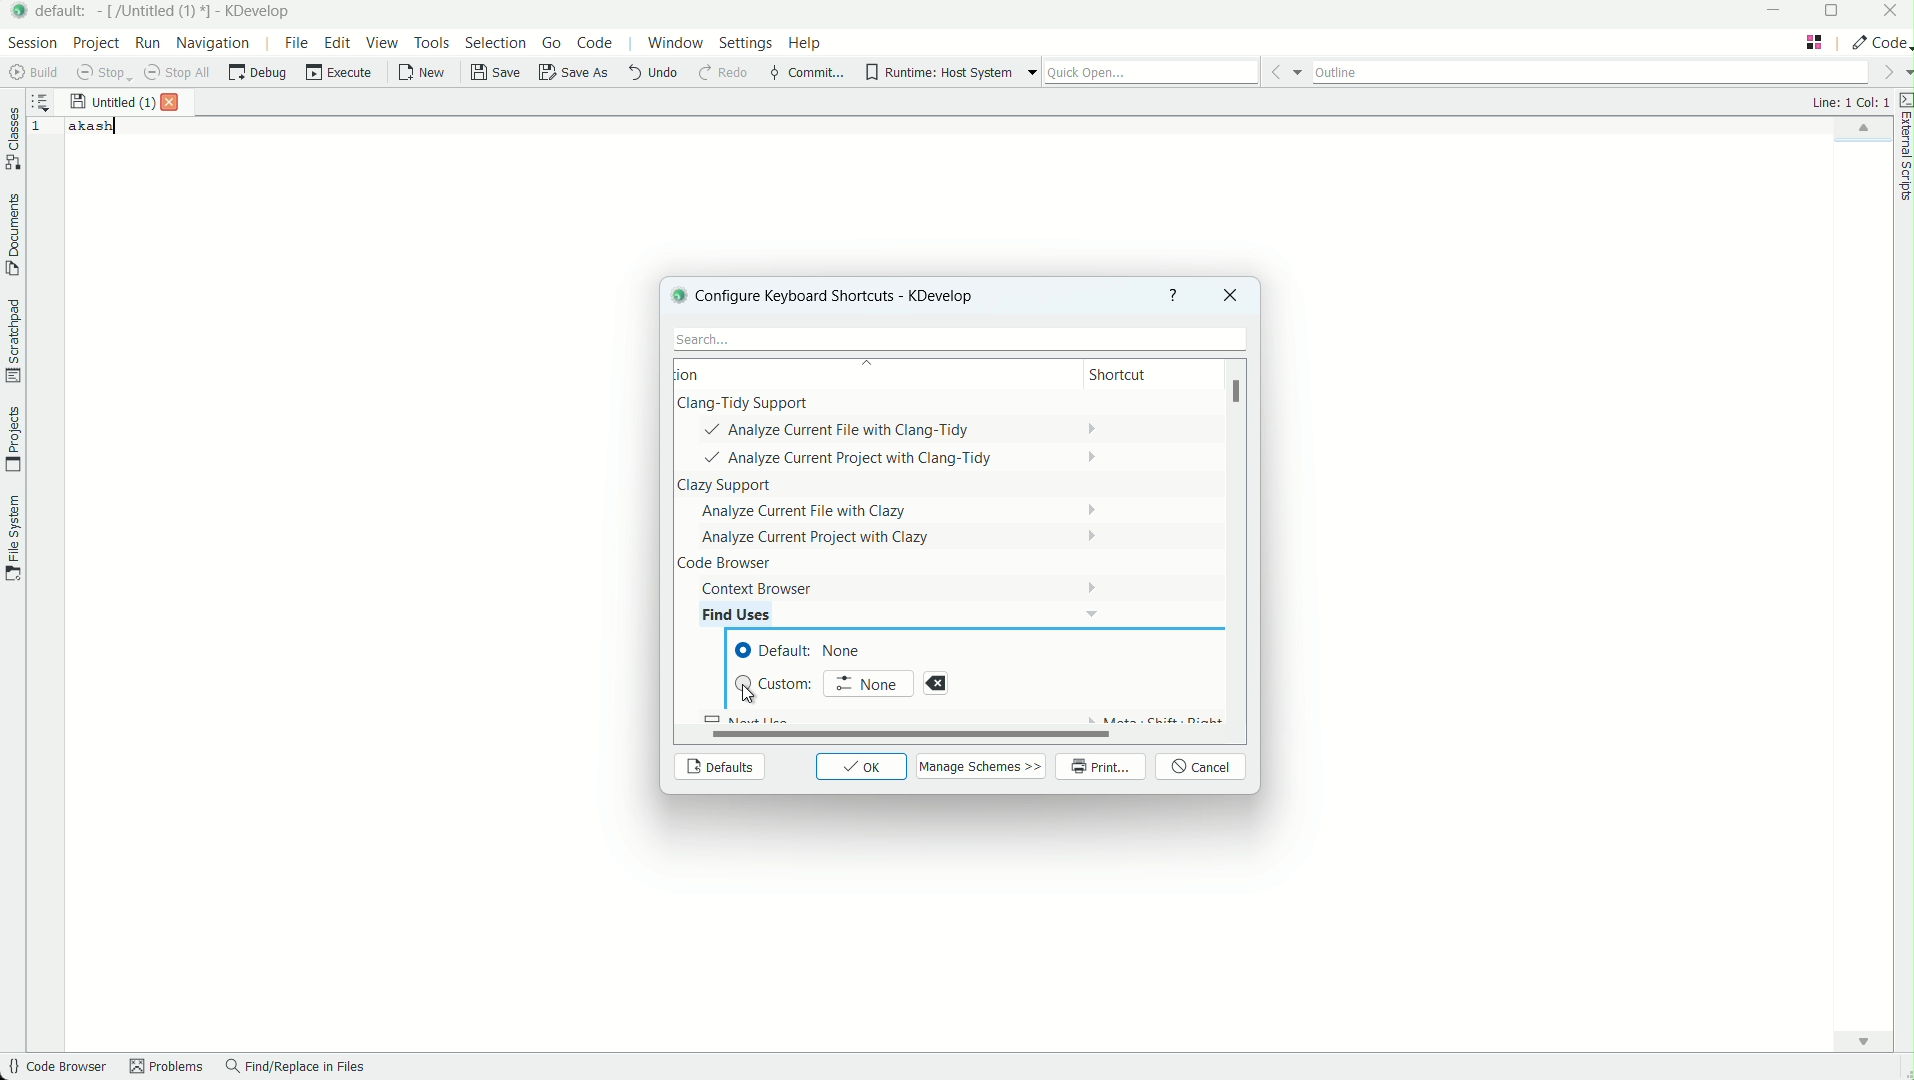 The height and width of the screenshot is (1080, 1914). I want to click on file name, so click(112, 103).